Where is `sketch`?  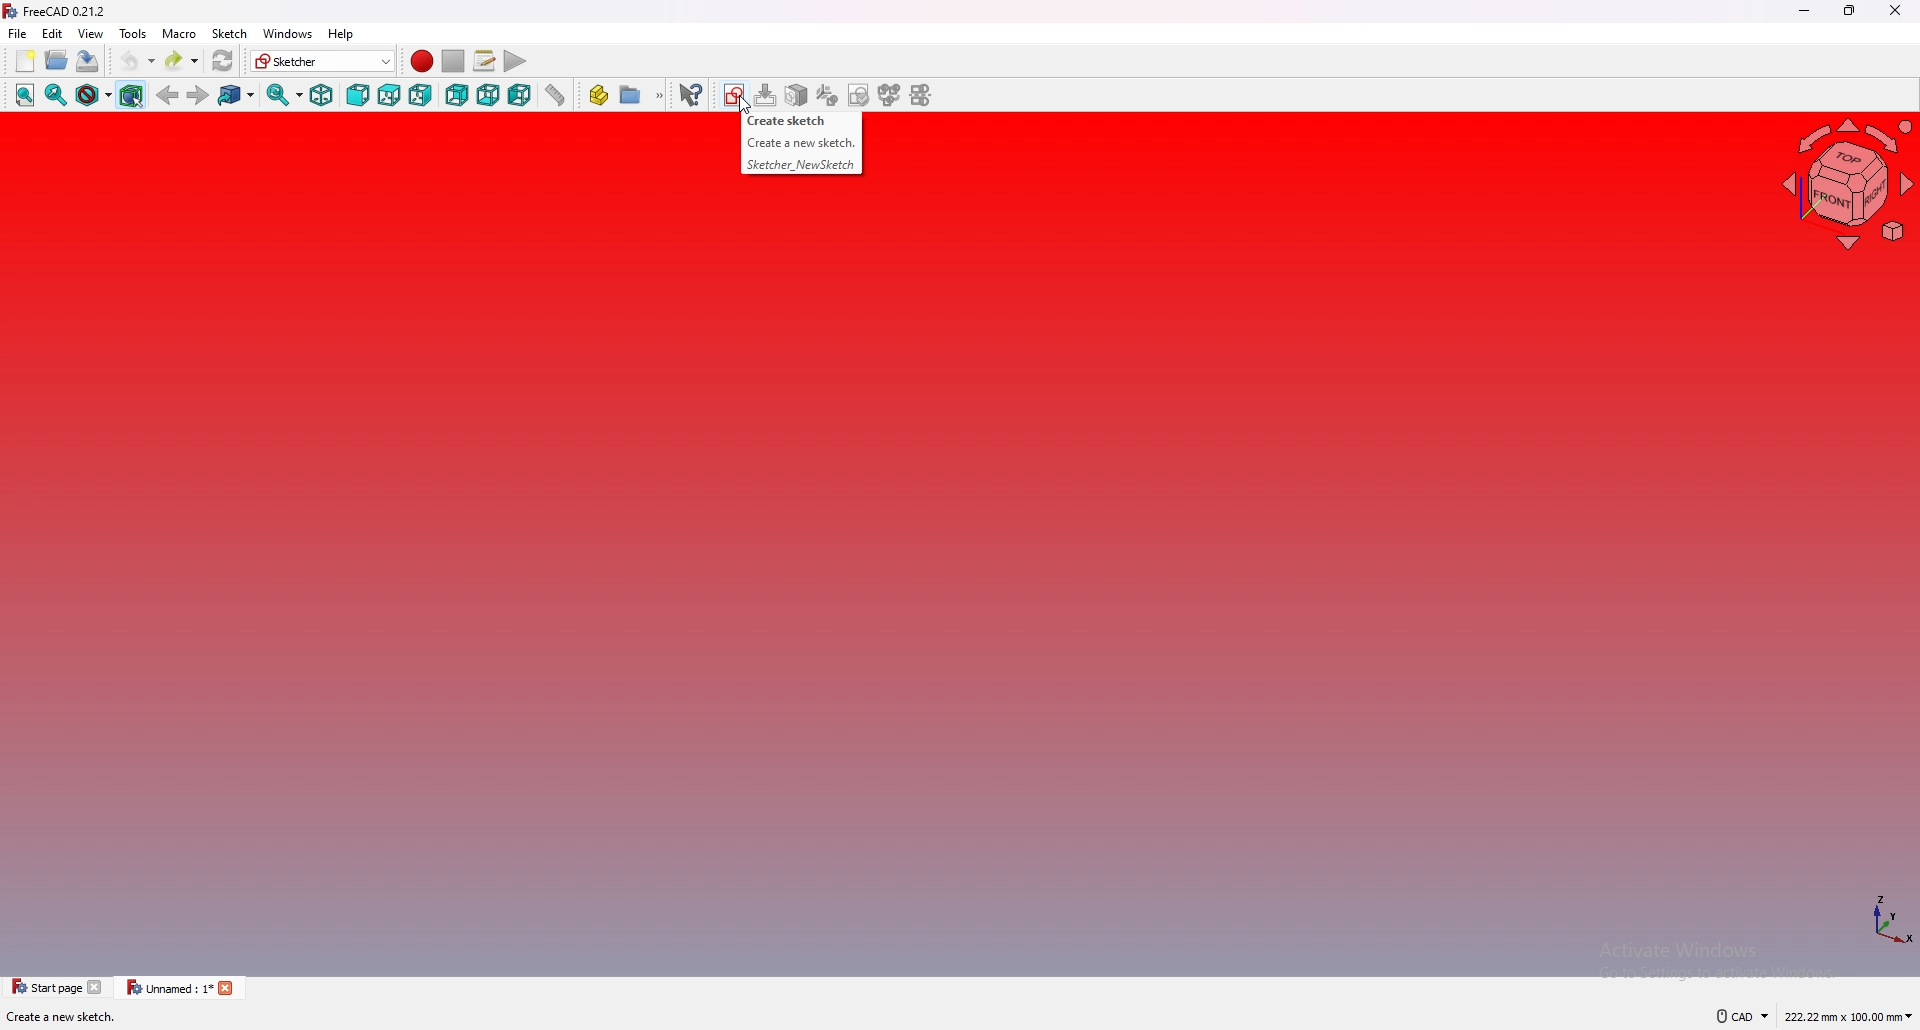
sketch is located at coordinates (230, 33).